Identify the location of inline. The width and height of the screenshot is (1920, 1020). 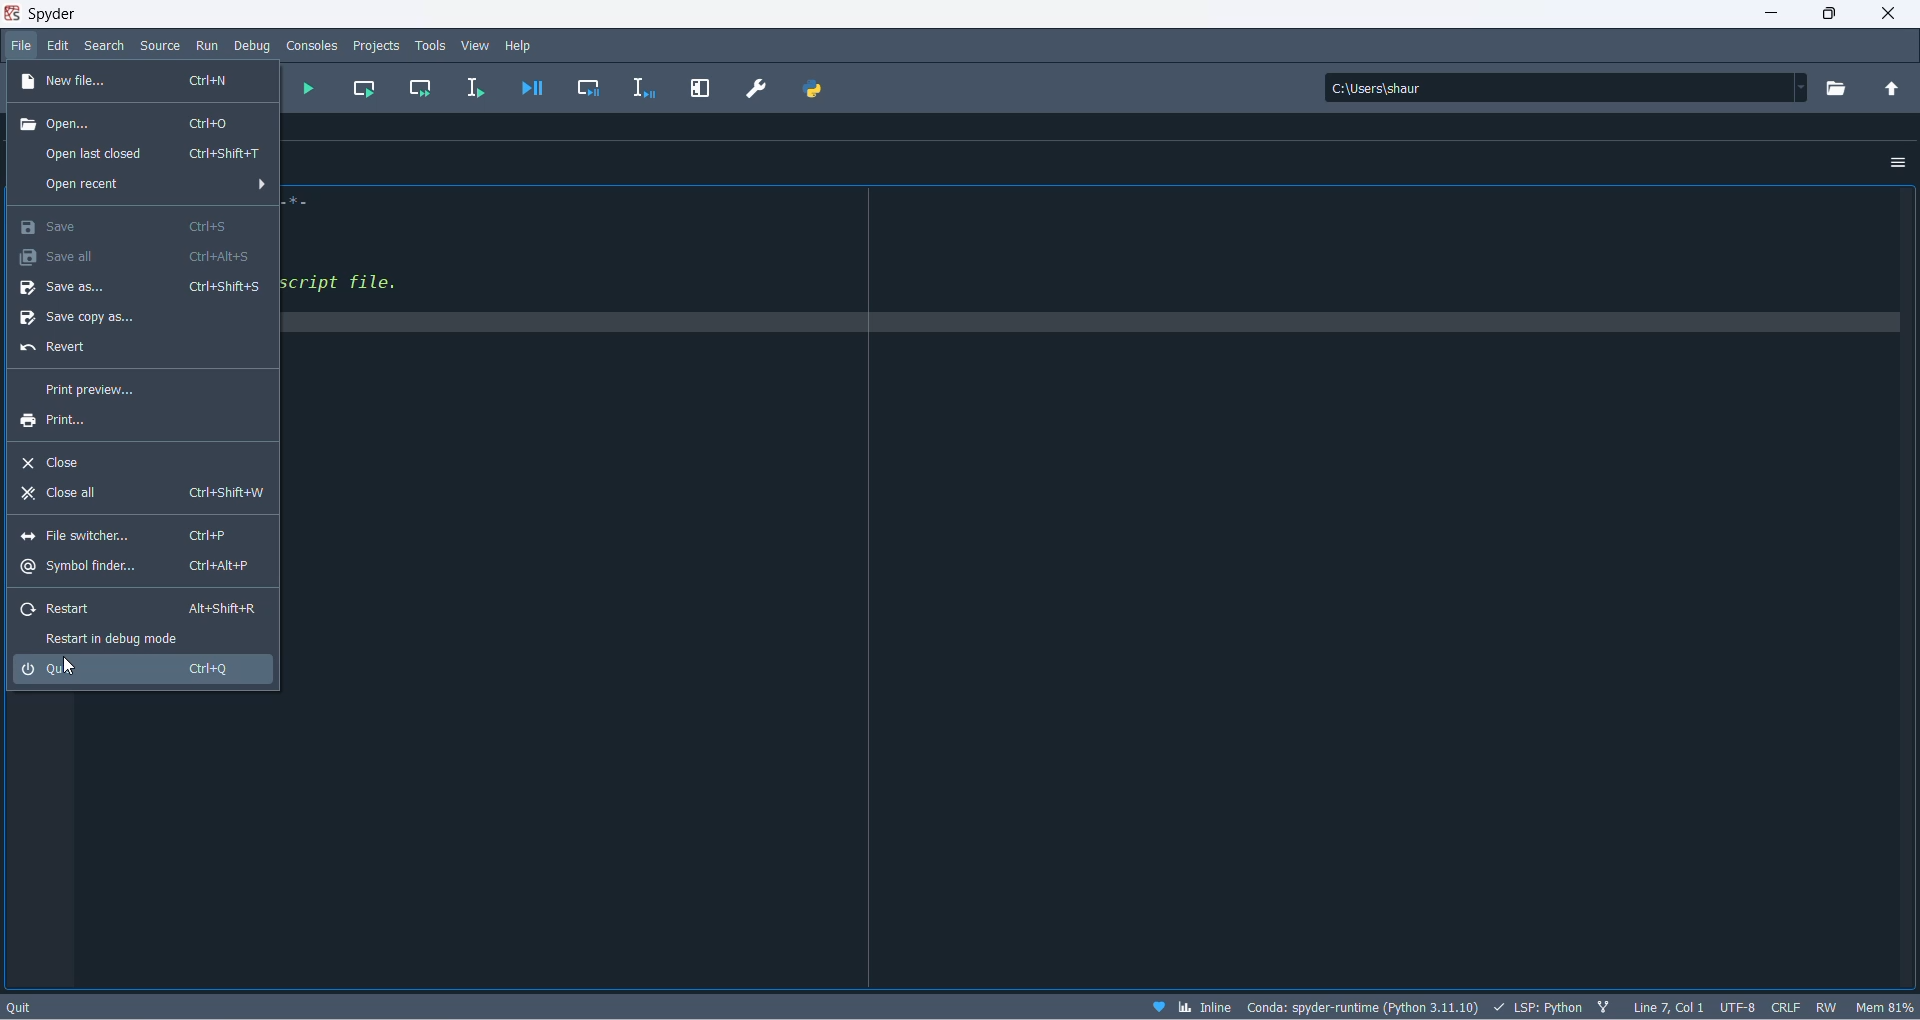
(1203, 1007).